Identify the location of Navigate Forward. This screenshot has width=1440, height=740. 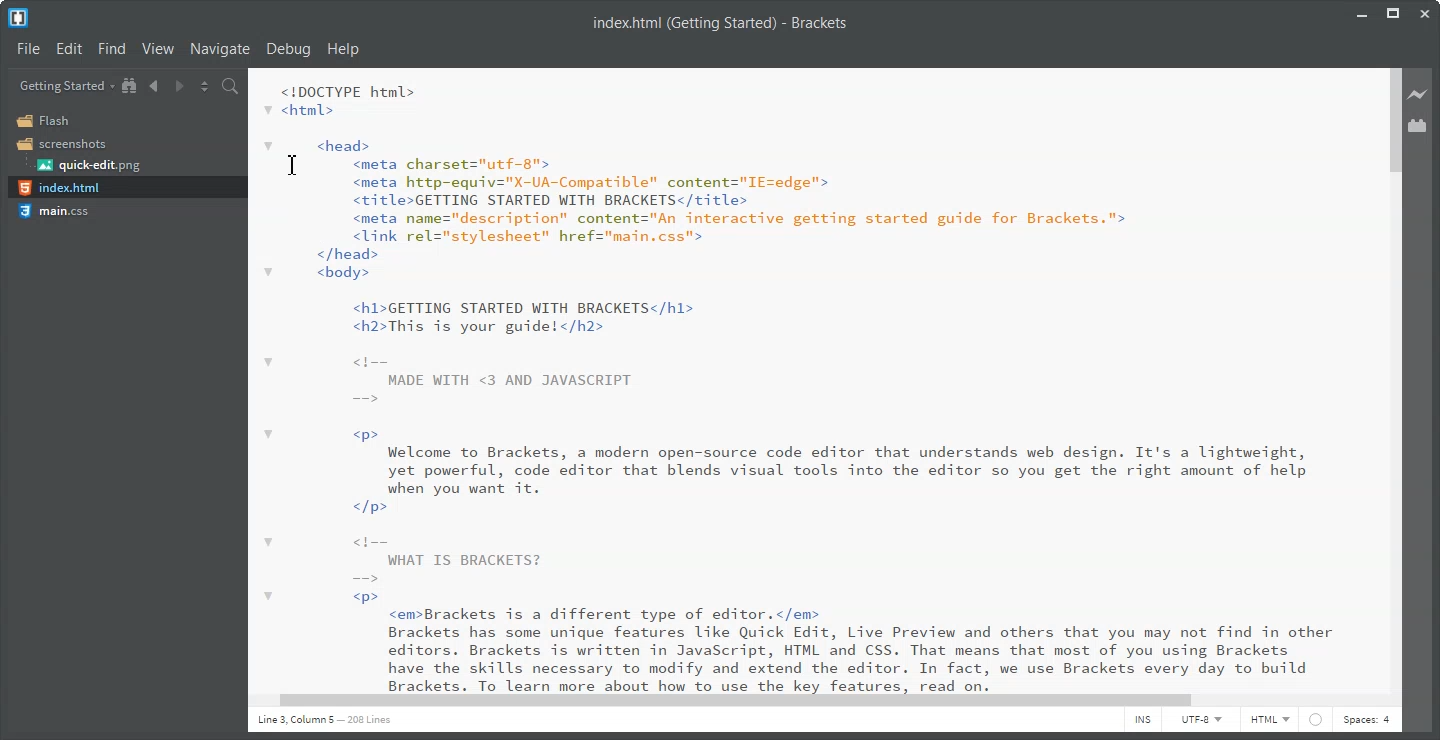
(179, 86).